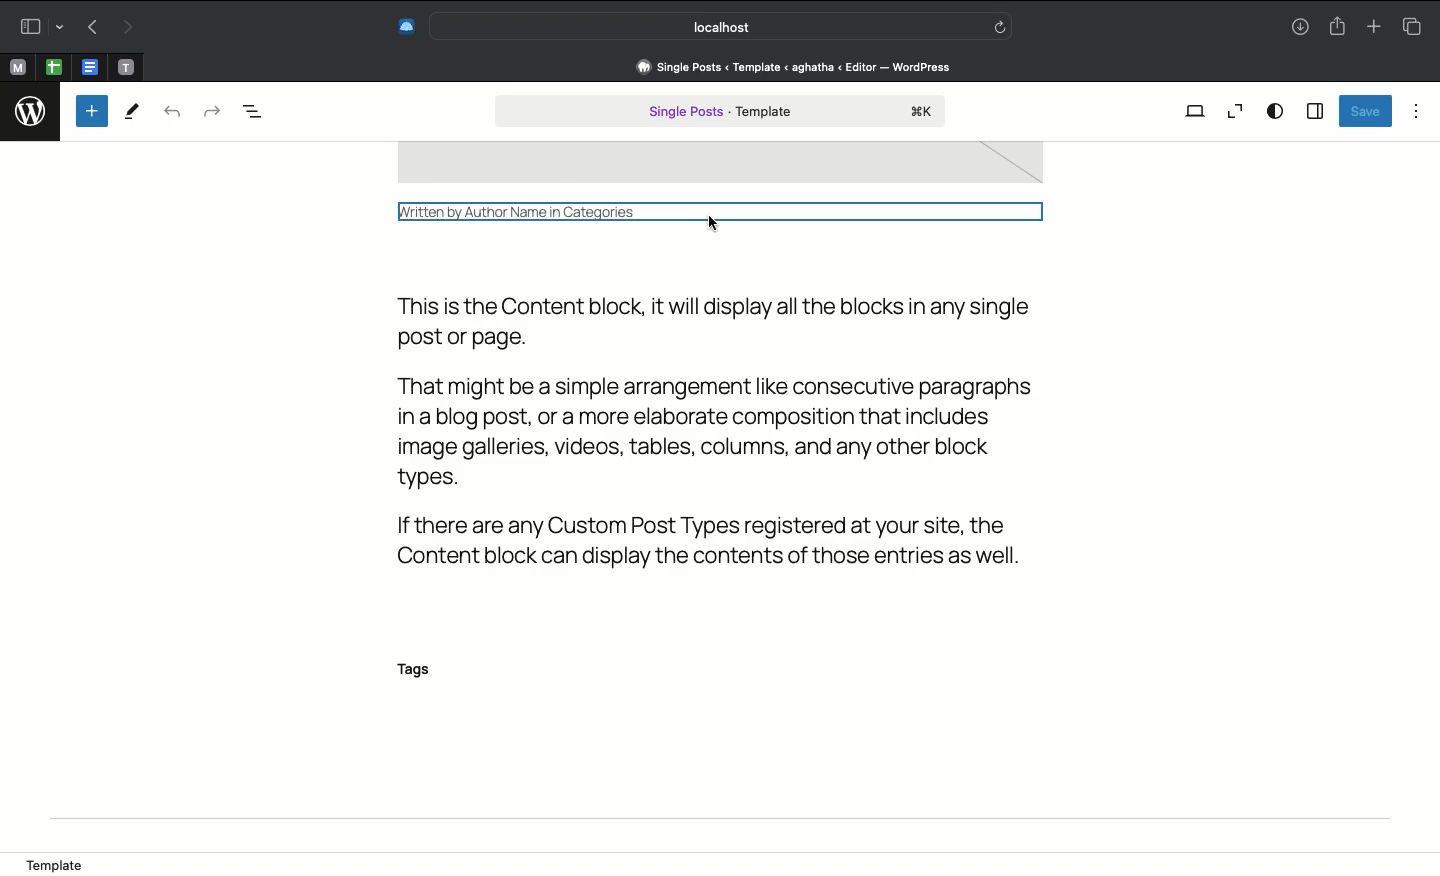  Describe the element at coordinates (129, 28) in the screenshot. I see `Forward` at that location.